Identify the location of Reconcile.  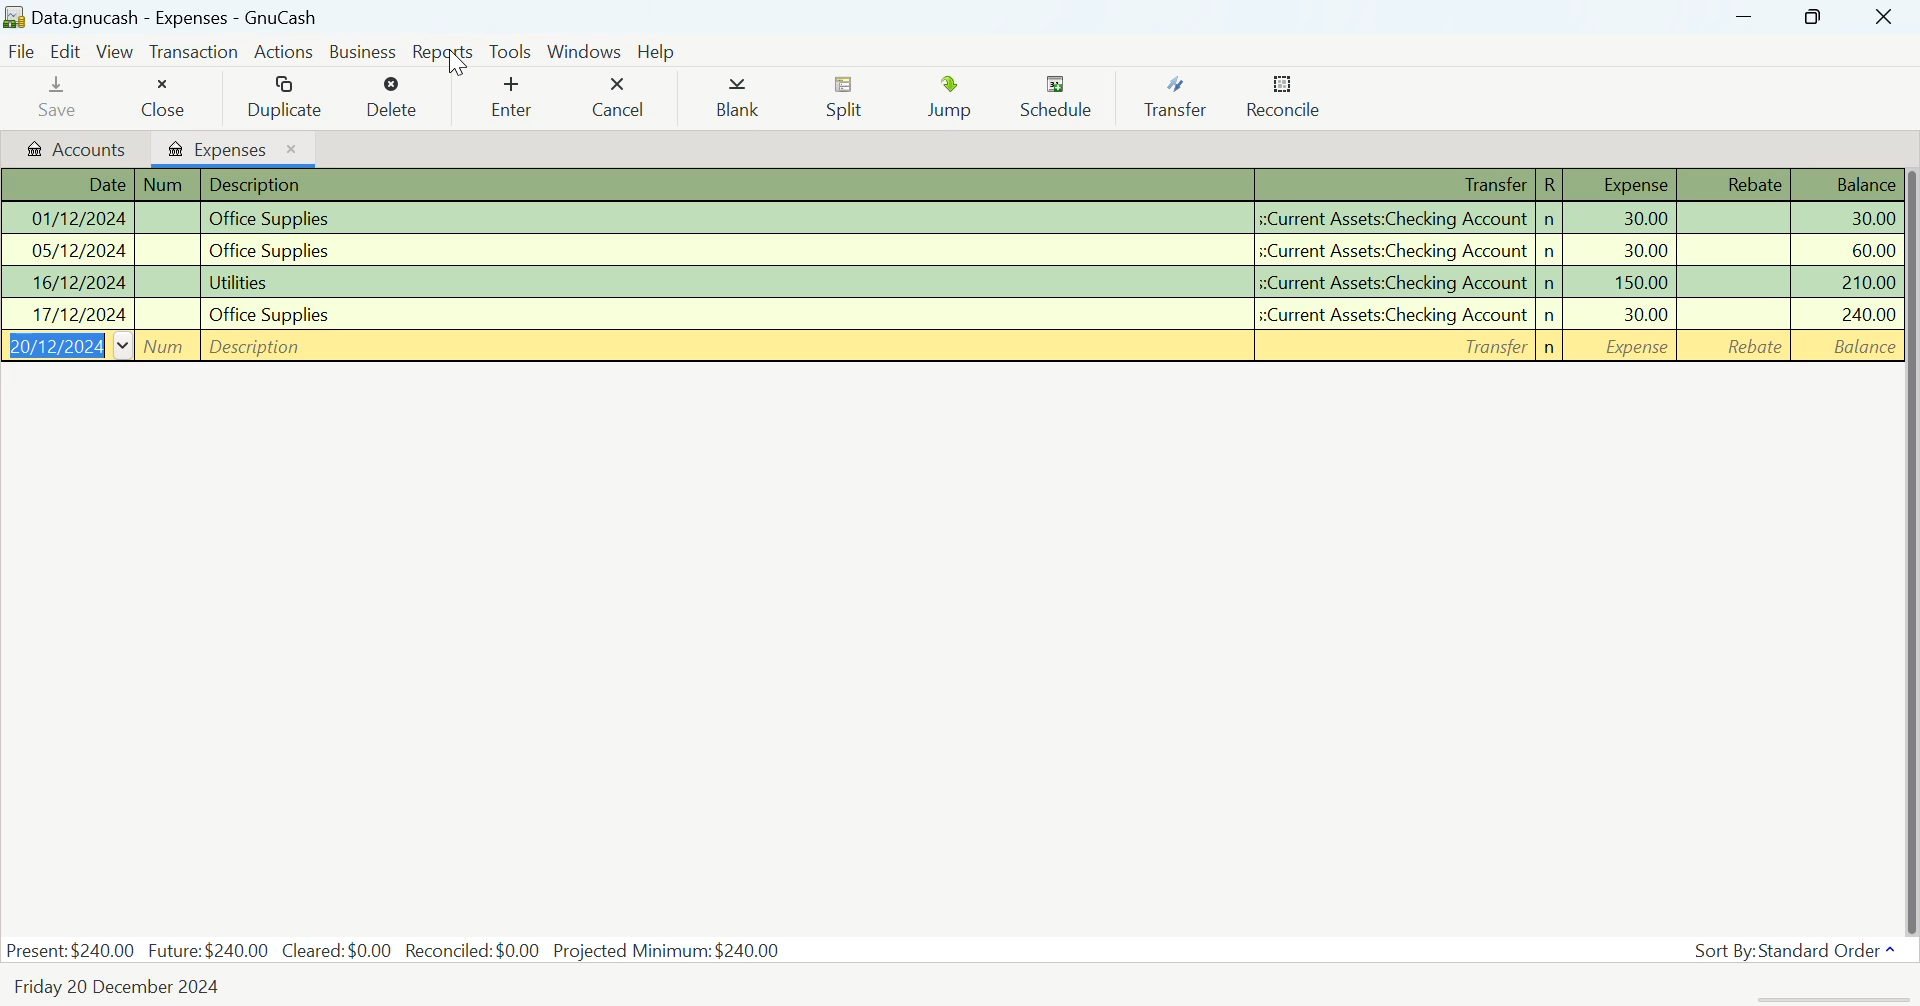
(1286, 101).